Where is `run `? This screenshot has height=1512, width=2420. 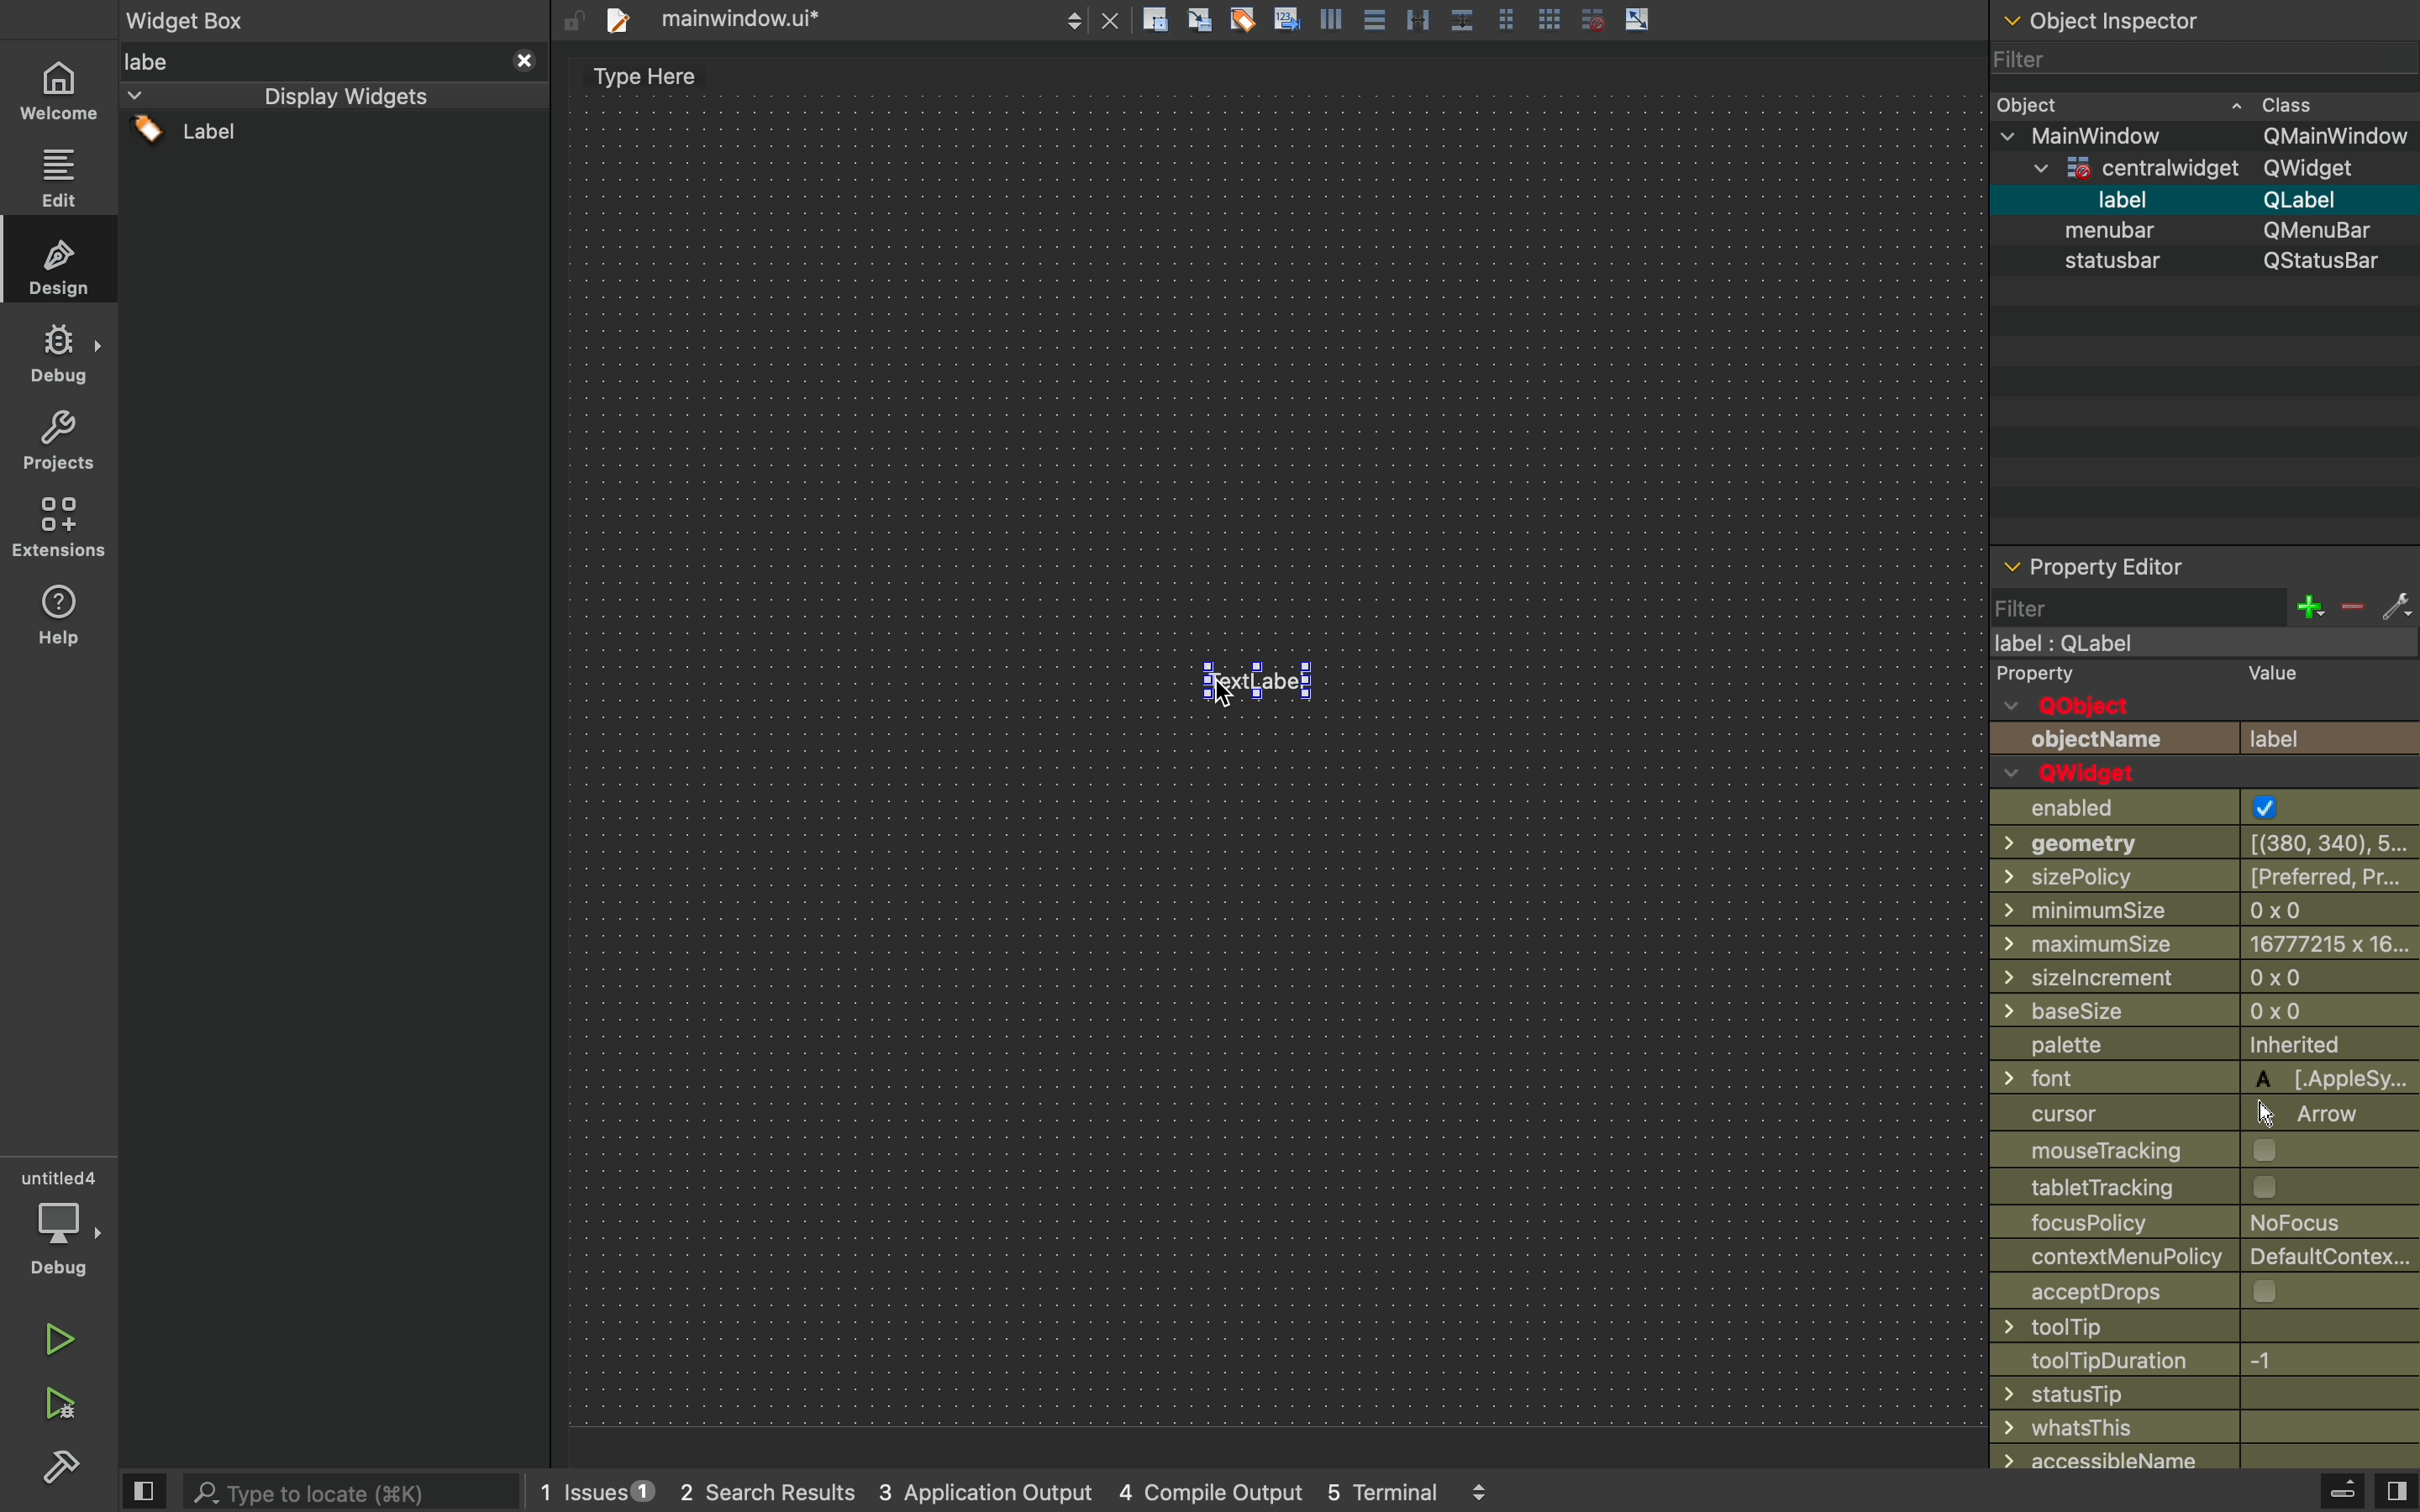 run  is located at coordinates (54, 1336).